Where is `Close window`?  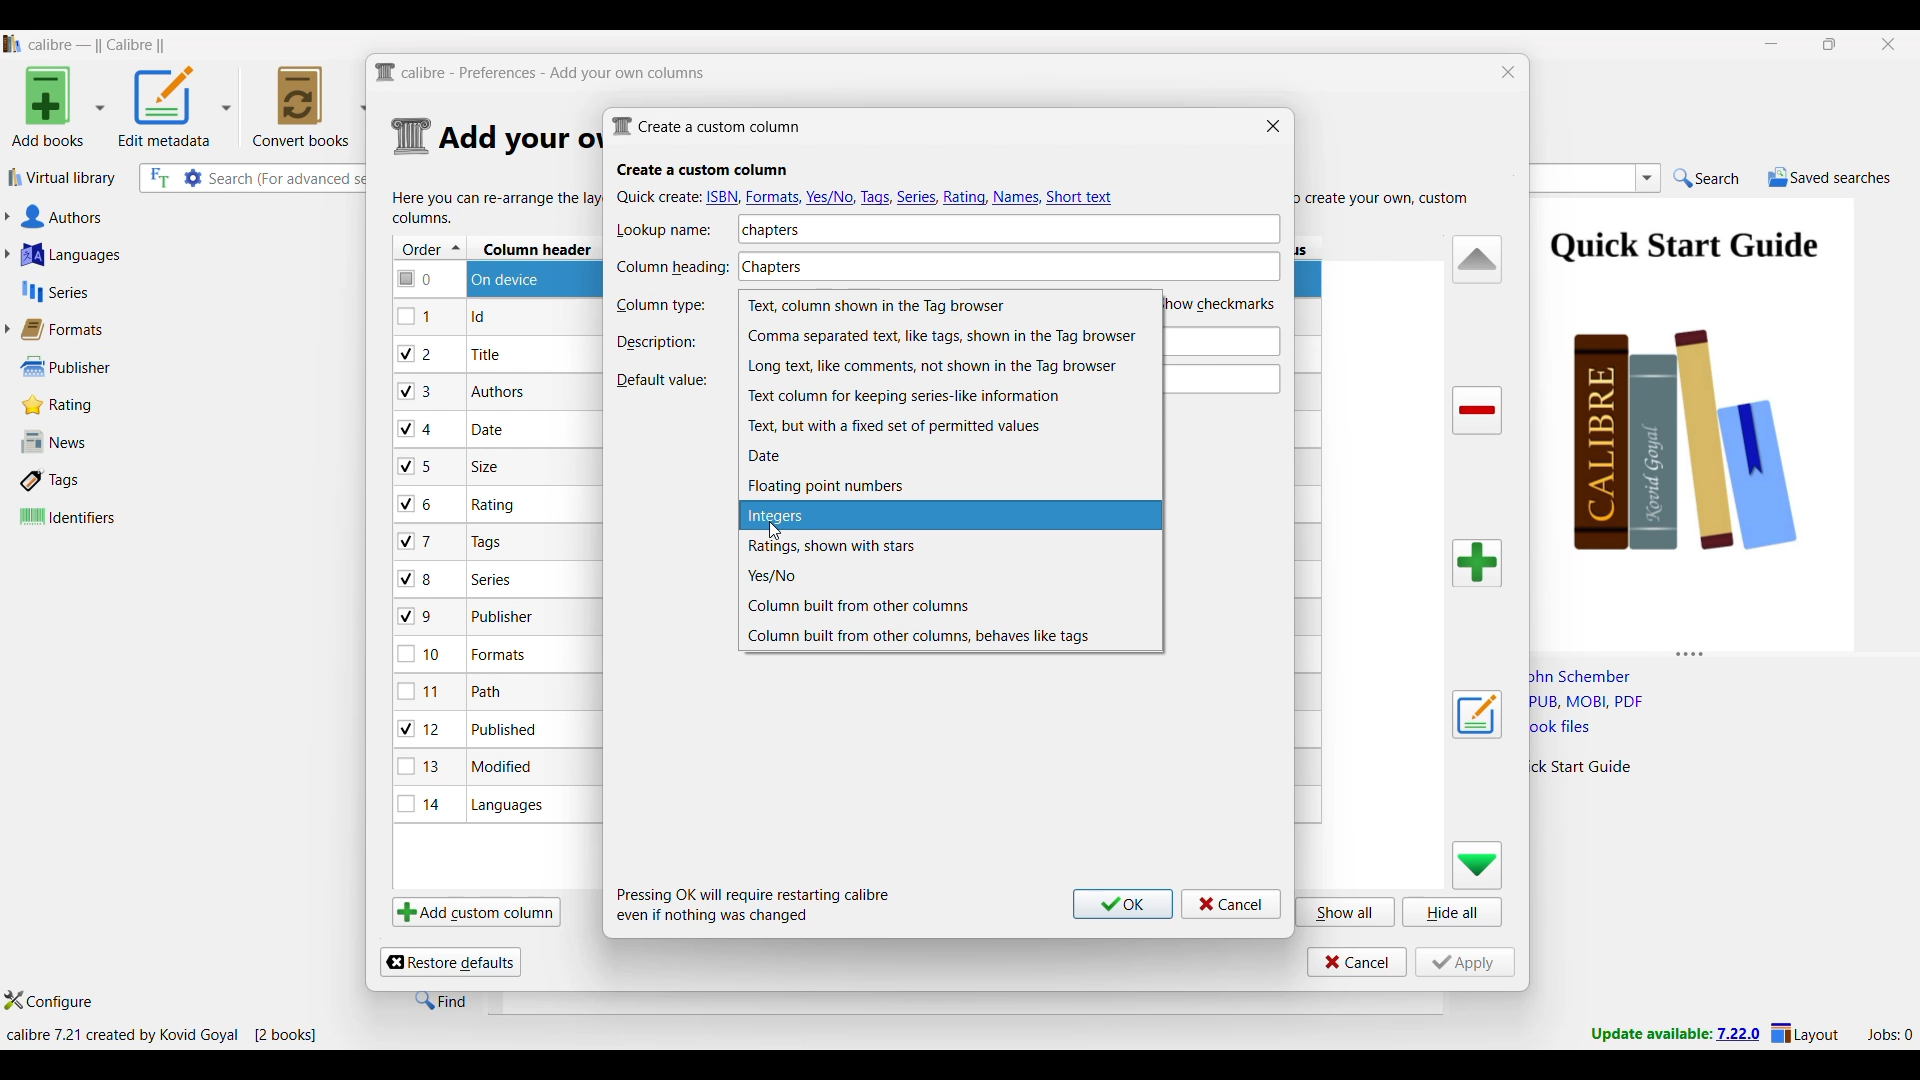
Close window is located at coordinates (1273, 125).